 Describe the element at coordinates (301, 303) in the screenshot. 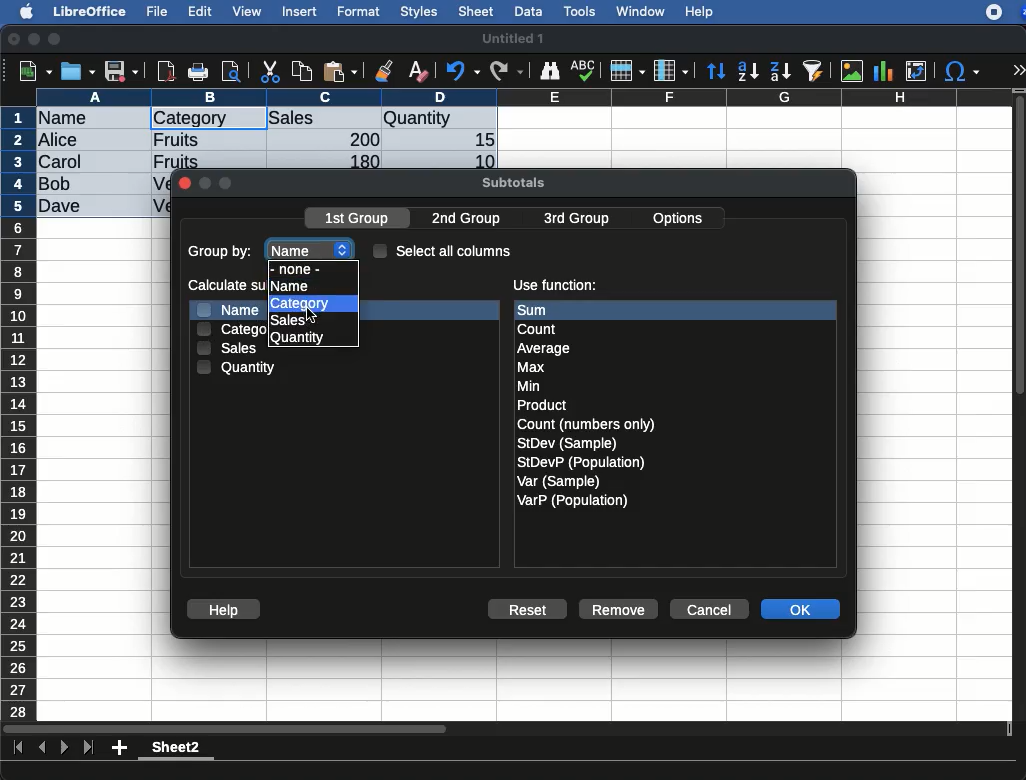

I see `category` at that location.